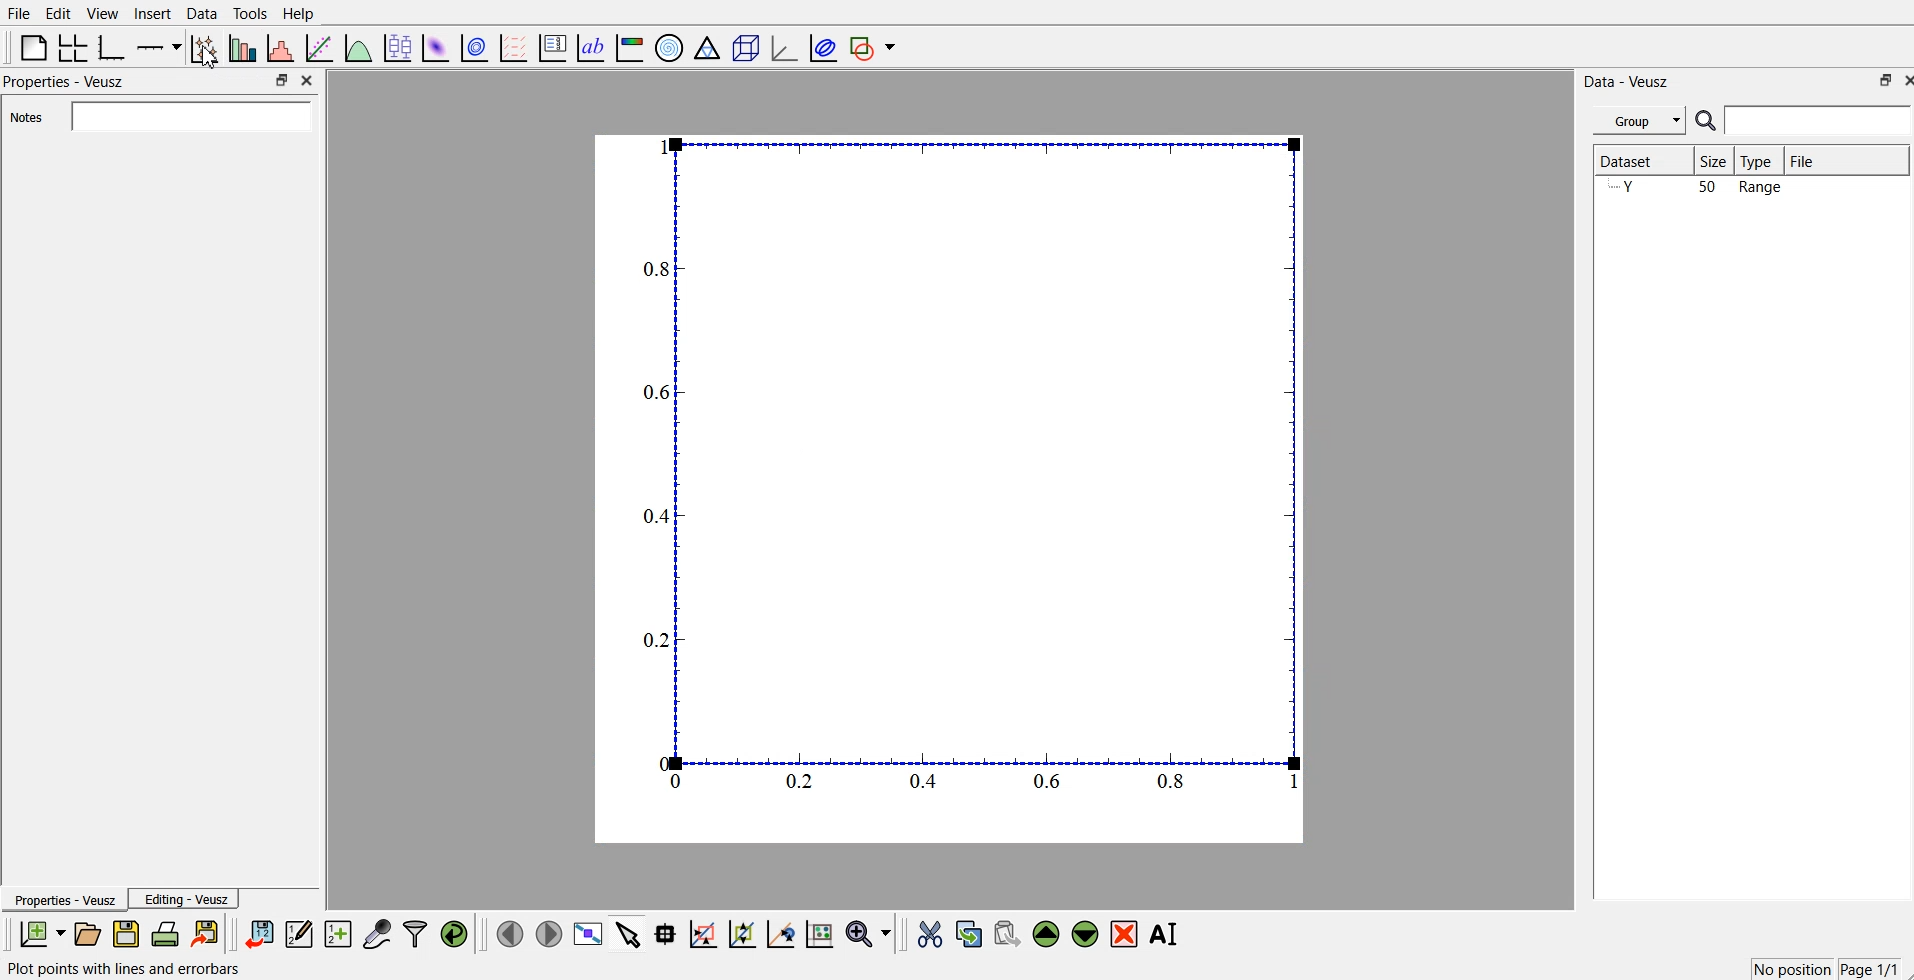  I want to click on 3d graph, so click(783, 44).